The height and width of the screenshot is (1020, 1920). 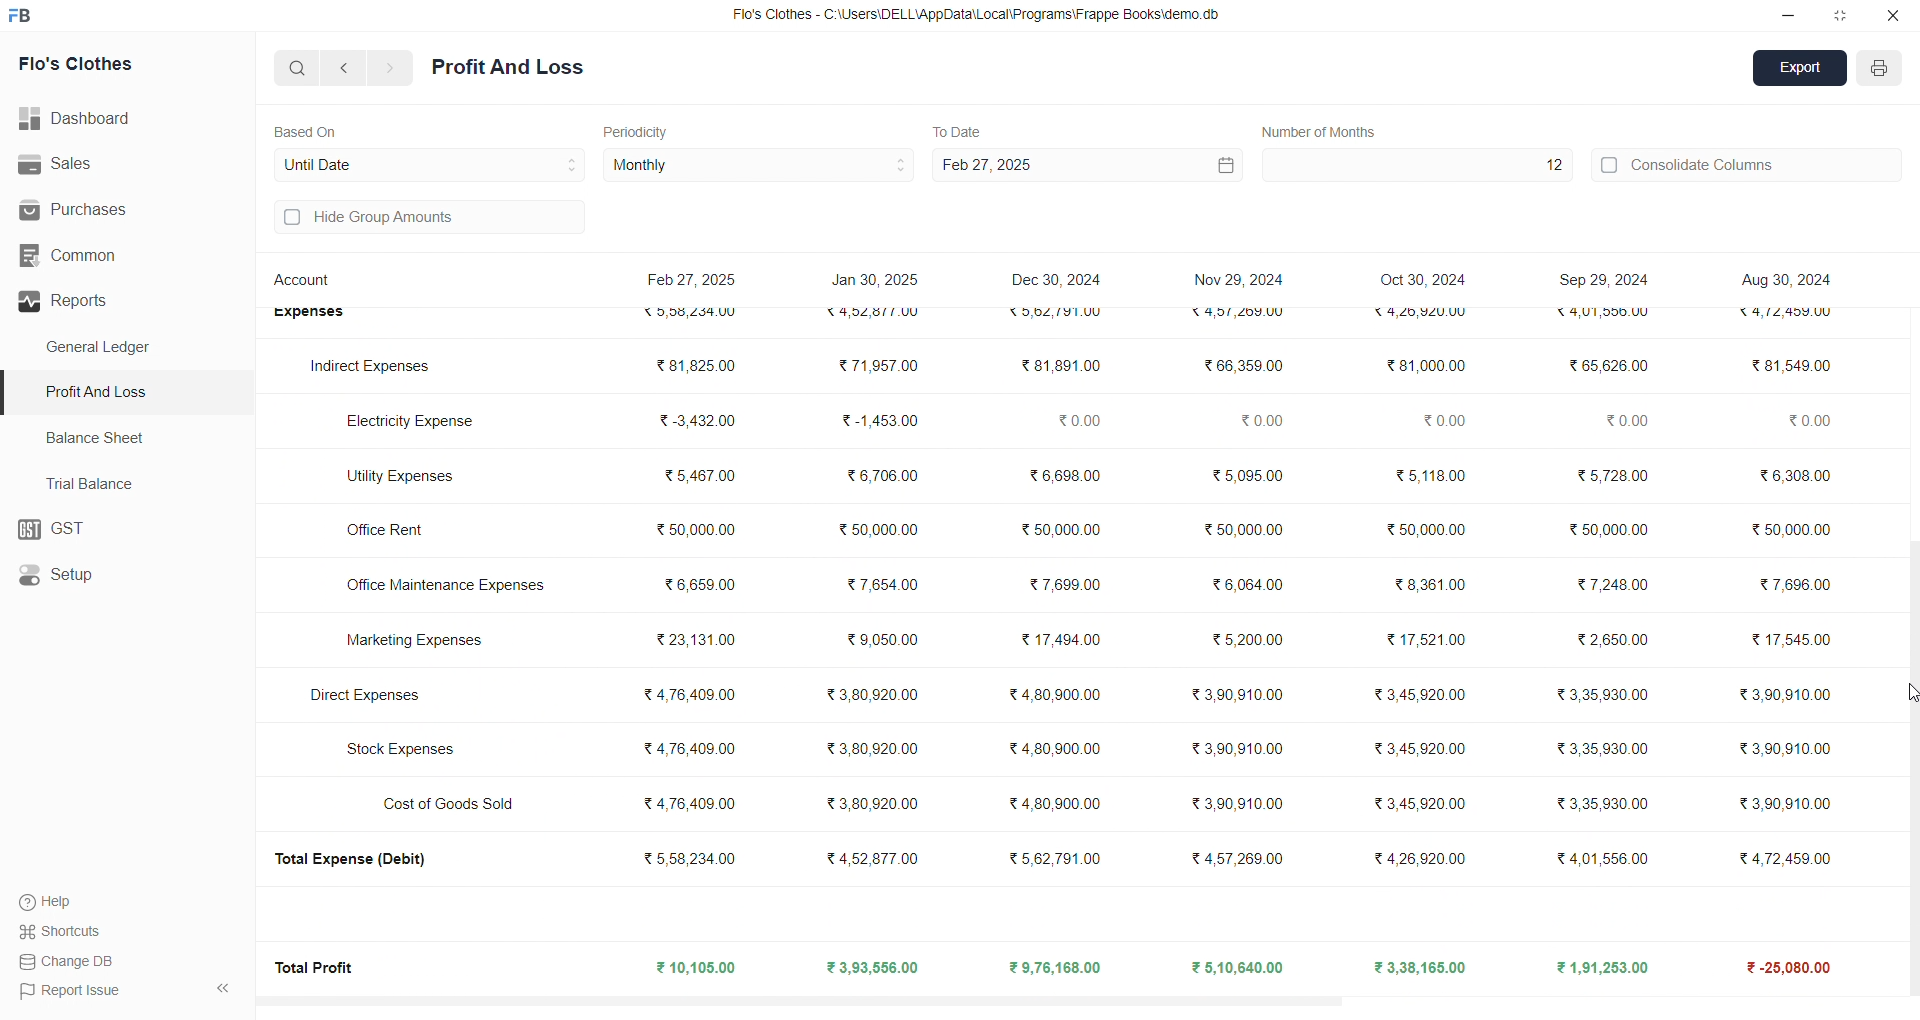 What do you see at coordinates (1780, 968) in the screenshot?
I see `₹-25,080.00` at bounding box center [1780, 968].